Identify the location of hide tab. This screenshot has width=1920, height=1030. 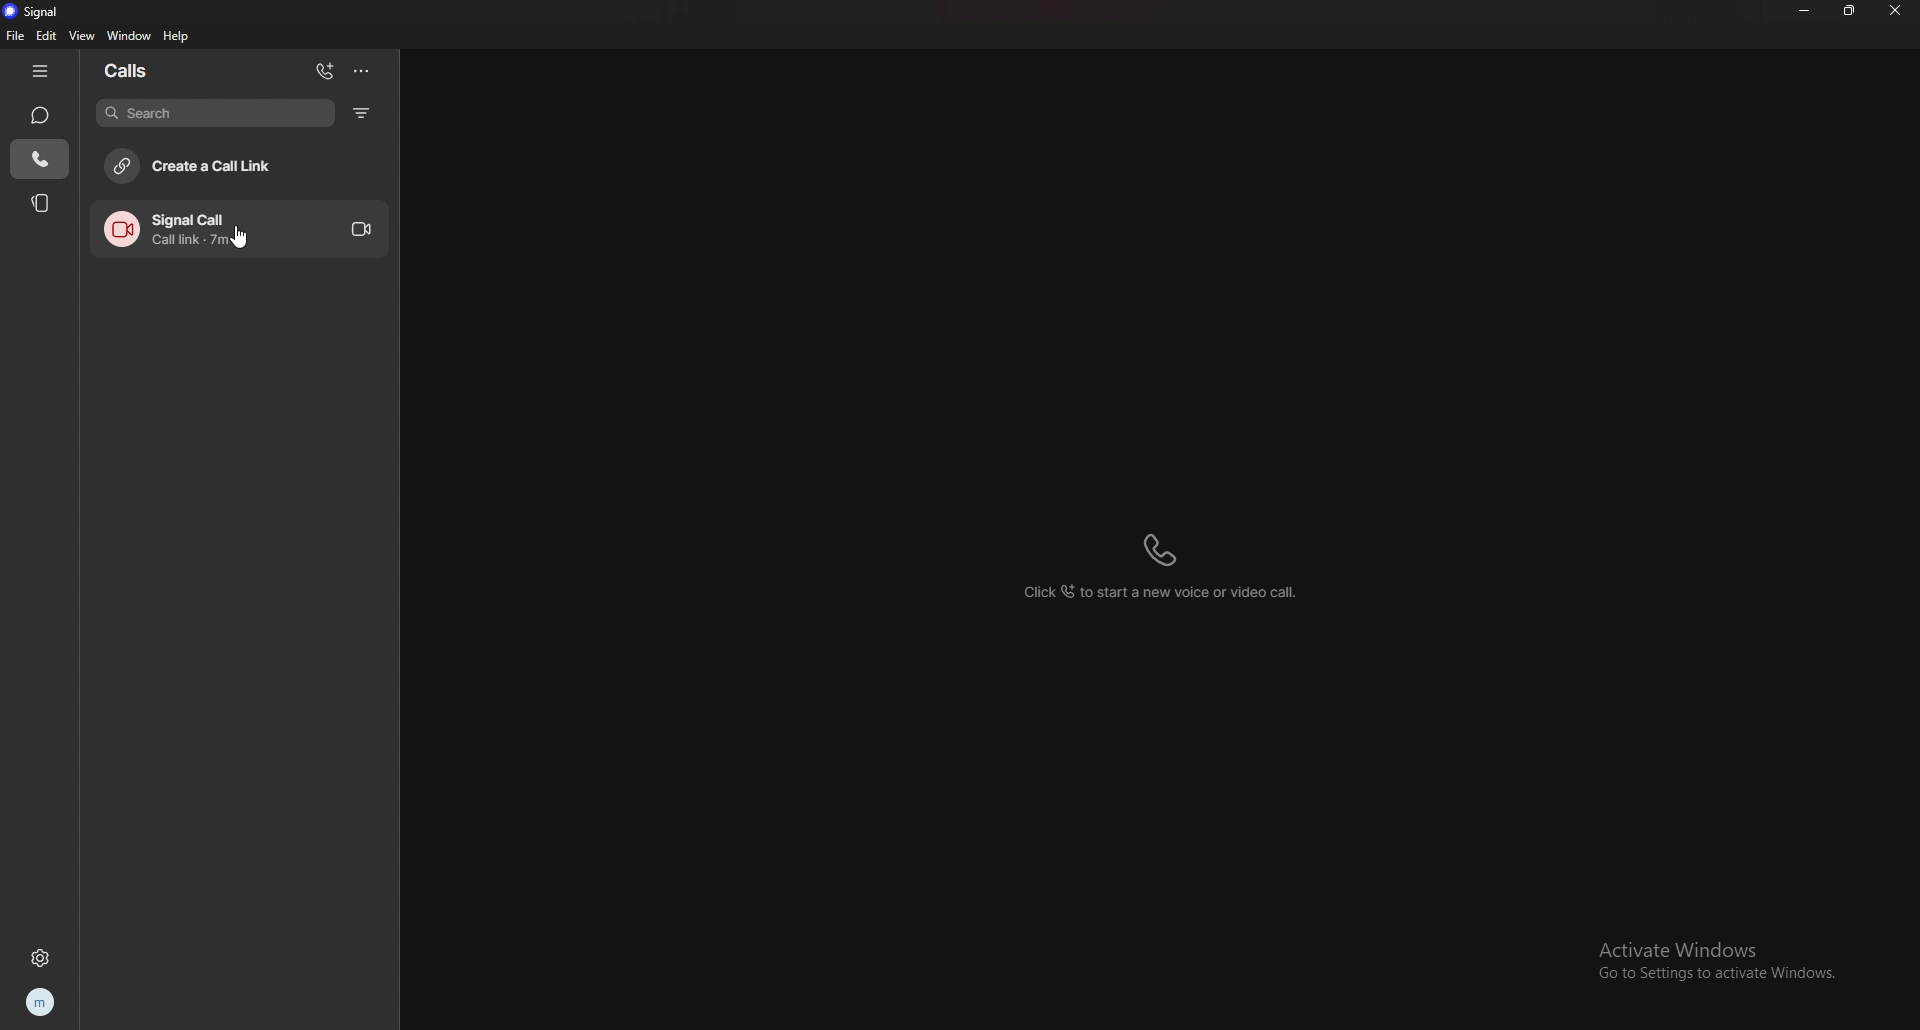
(44, 71).